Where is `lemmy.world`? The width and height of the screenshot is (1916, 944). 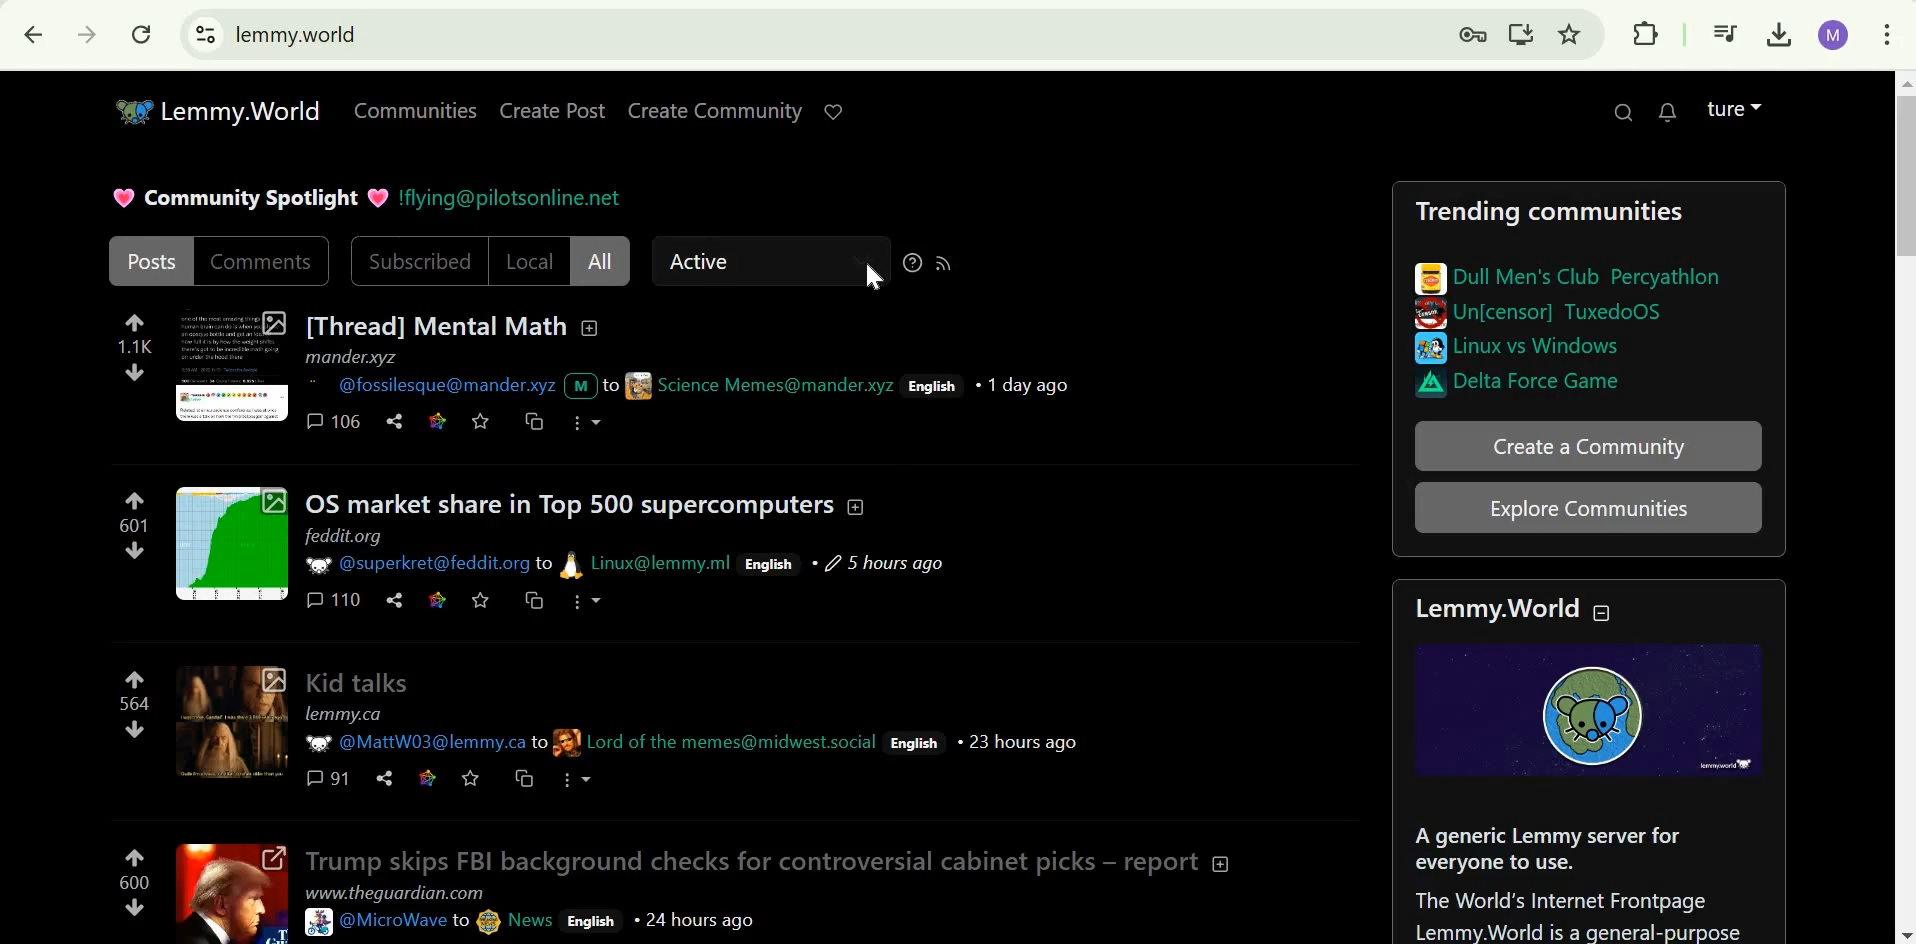
lemmy.world is located at coordinates (296, 35).